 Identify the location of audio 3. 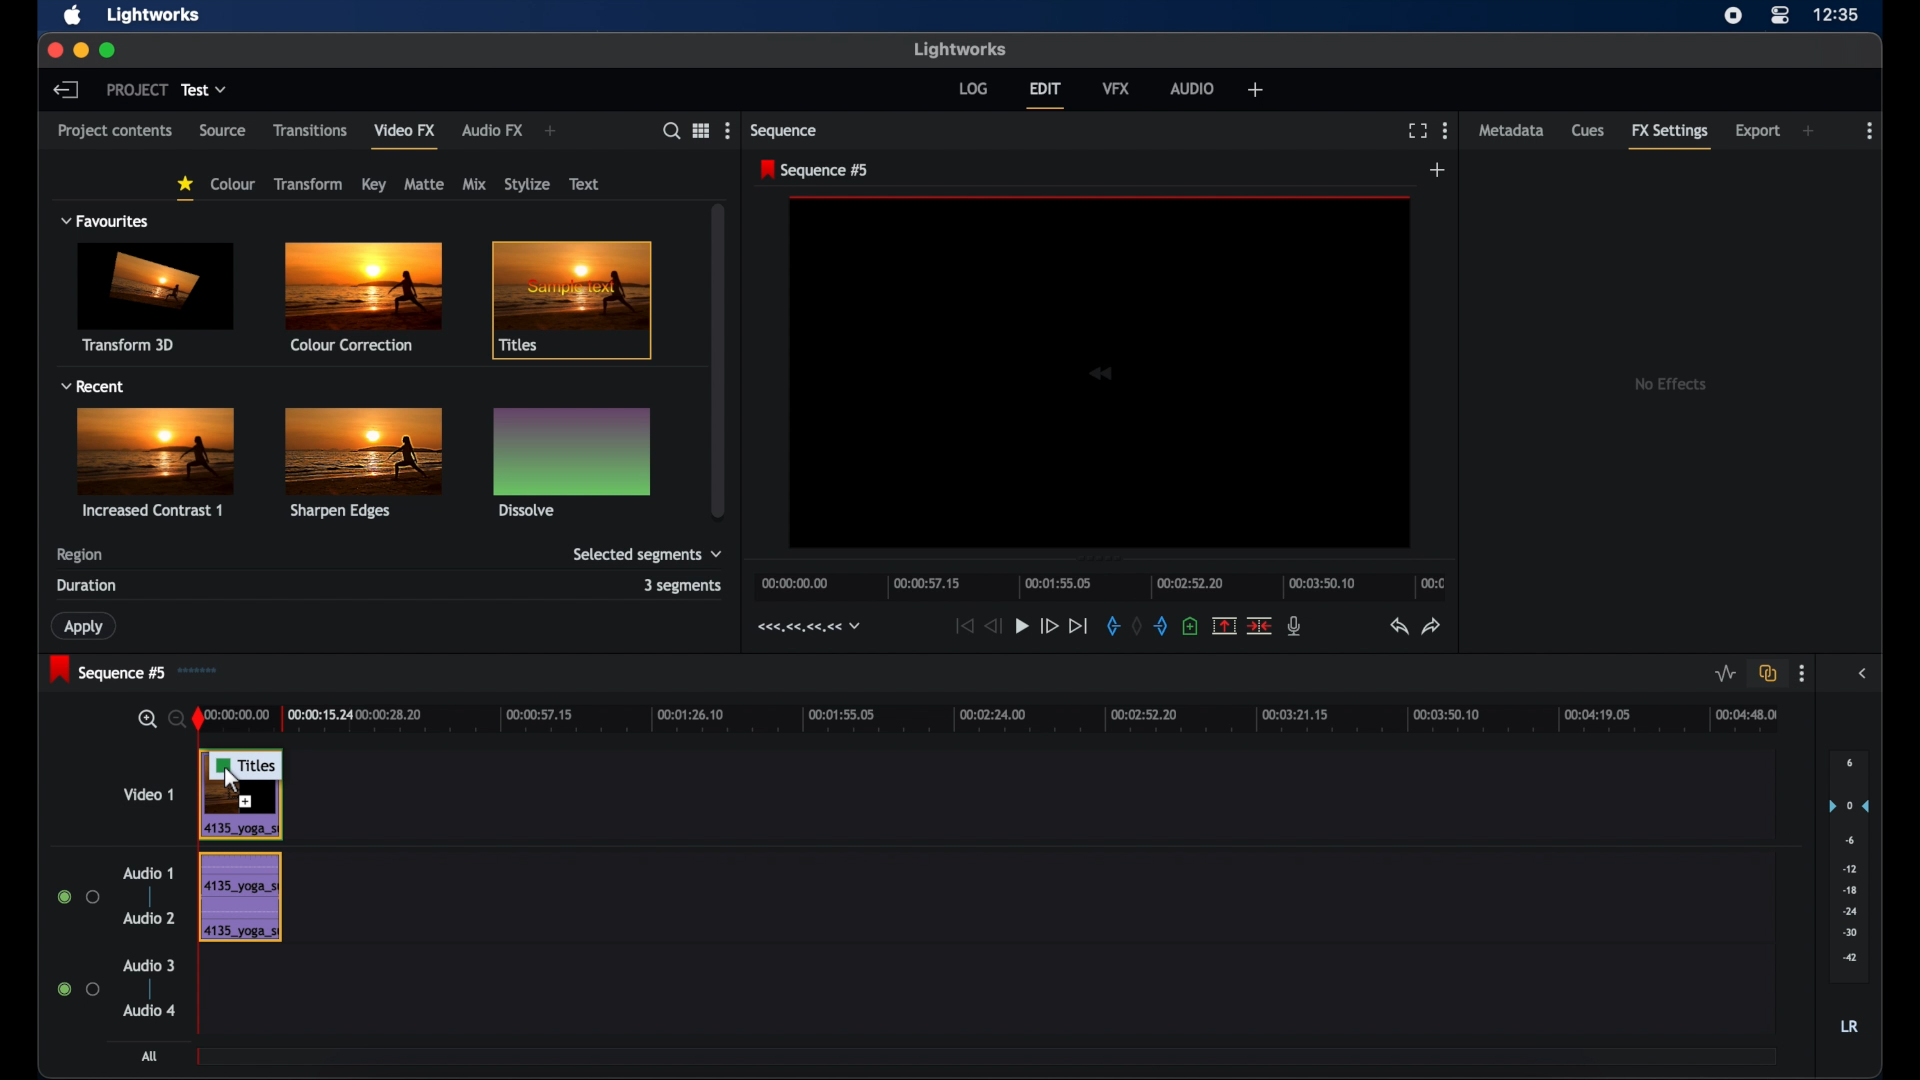
(148, 966).